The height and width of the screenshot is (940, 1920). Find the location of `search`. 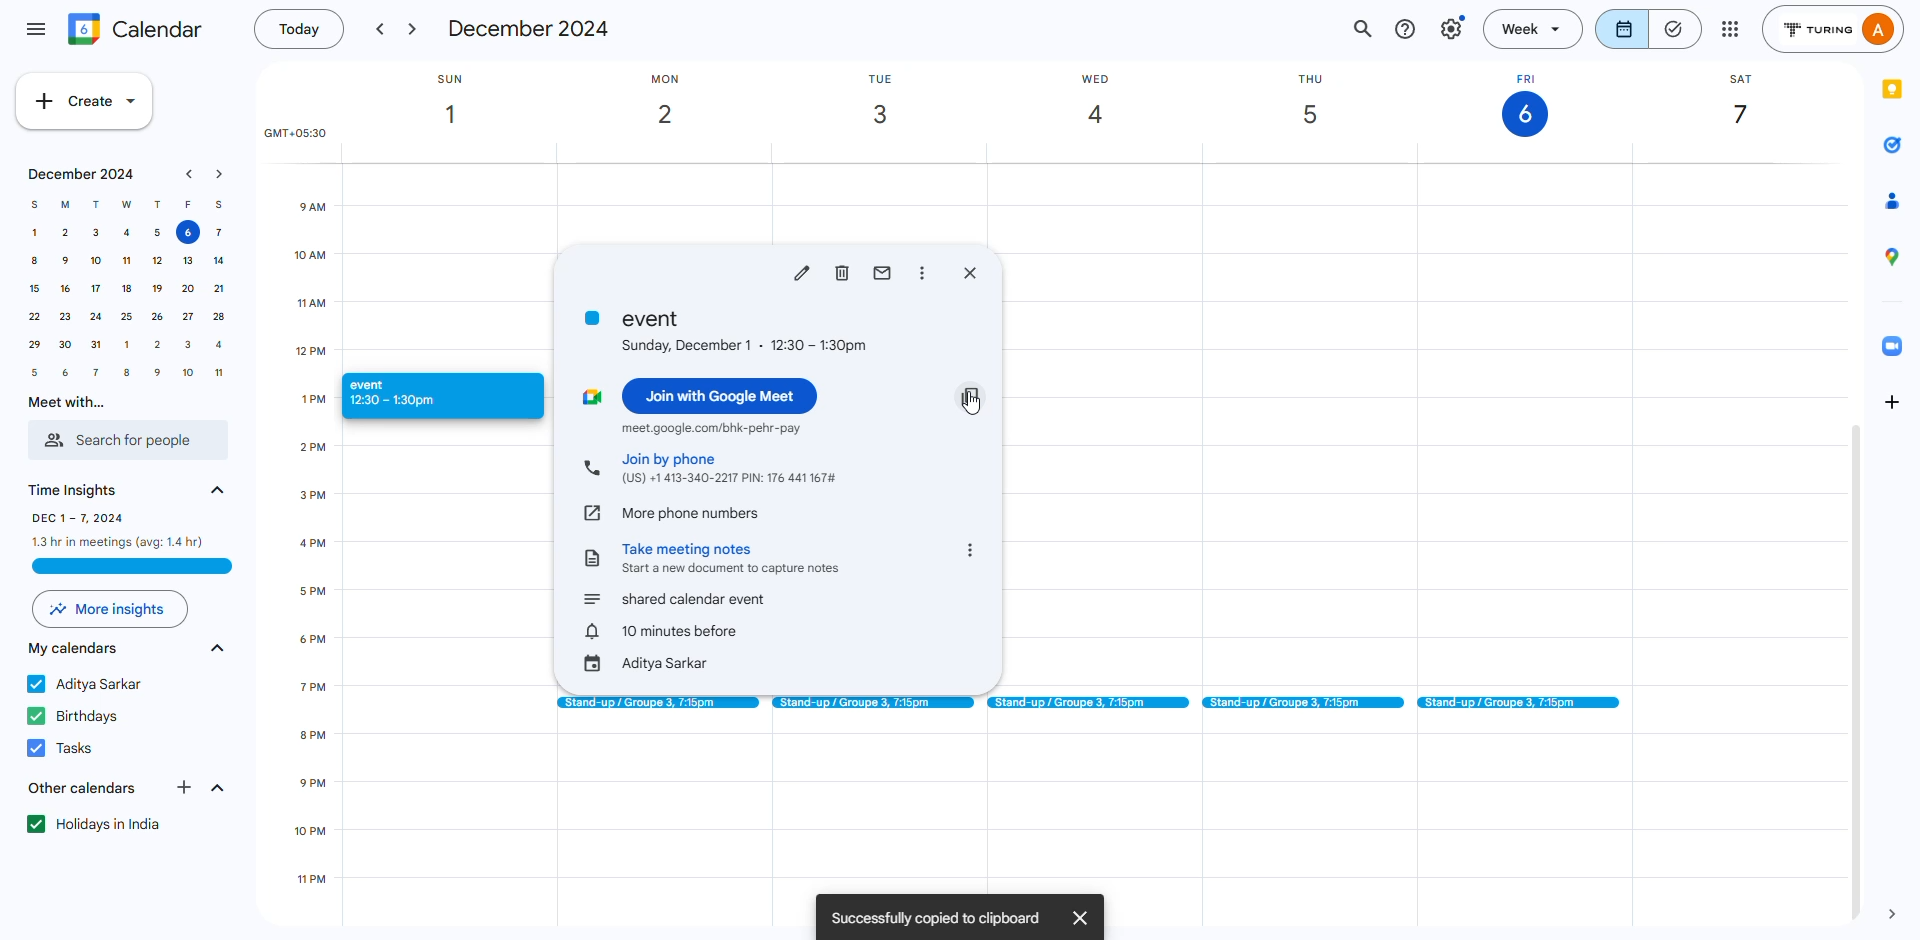

search is located at coordinates (1365, 28).